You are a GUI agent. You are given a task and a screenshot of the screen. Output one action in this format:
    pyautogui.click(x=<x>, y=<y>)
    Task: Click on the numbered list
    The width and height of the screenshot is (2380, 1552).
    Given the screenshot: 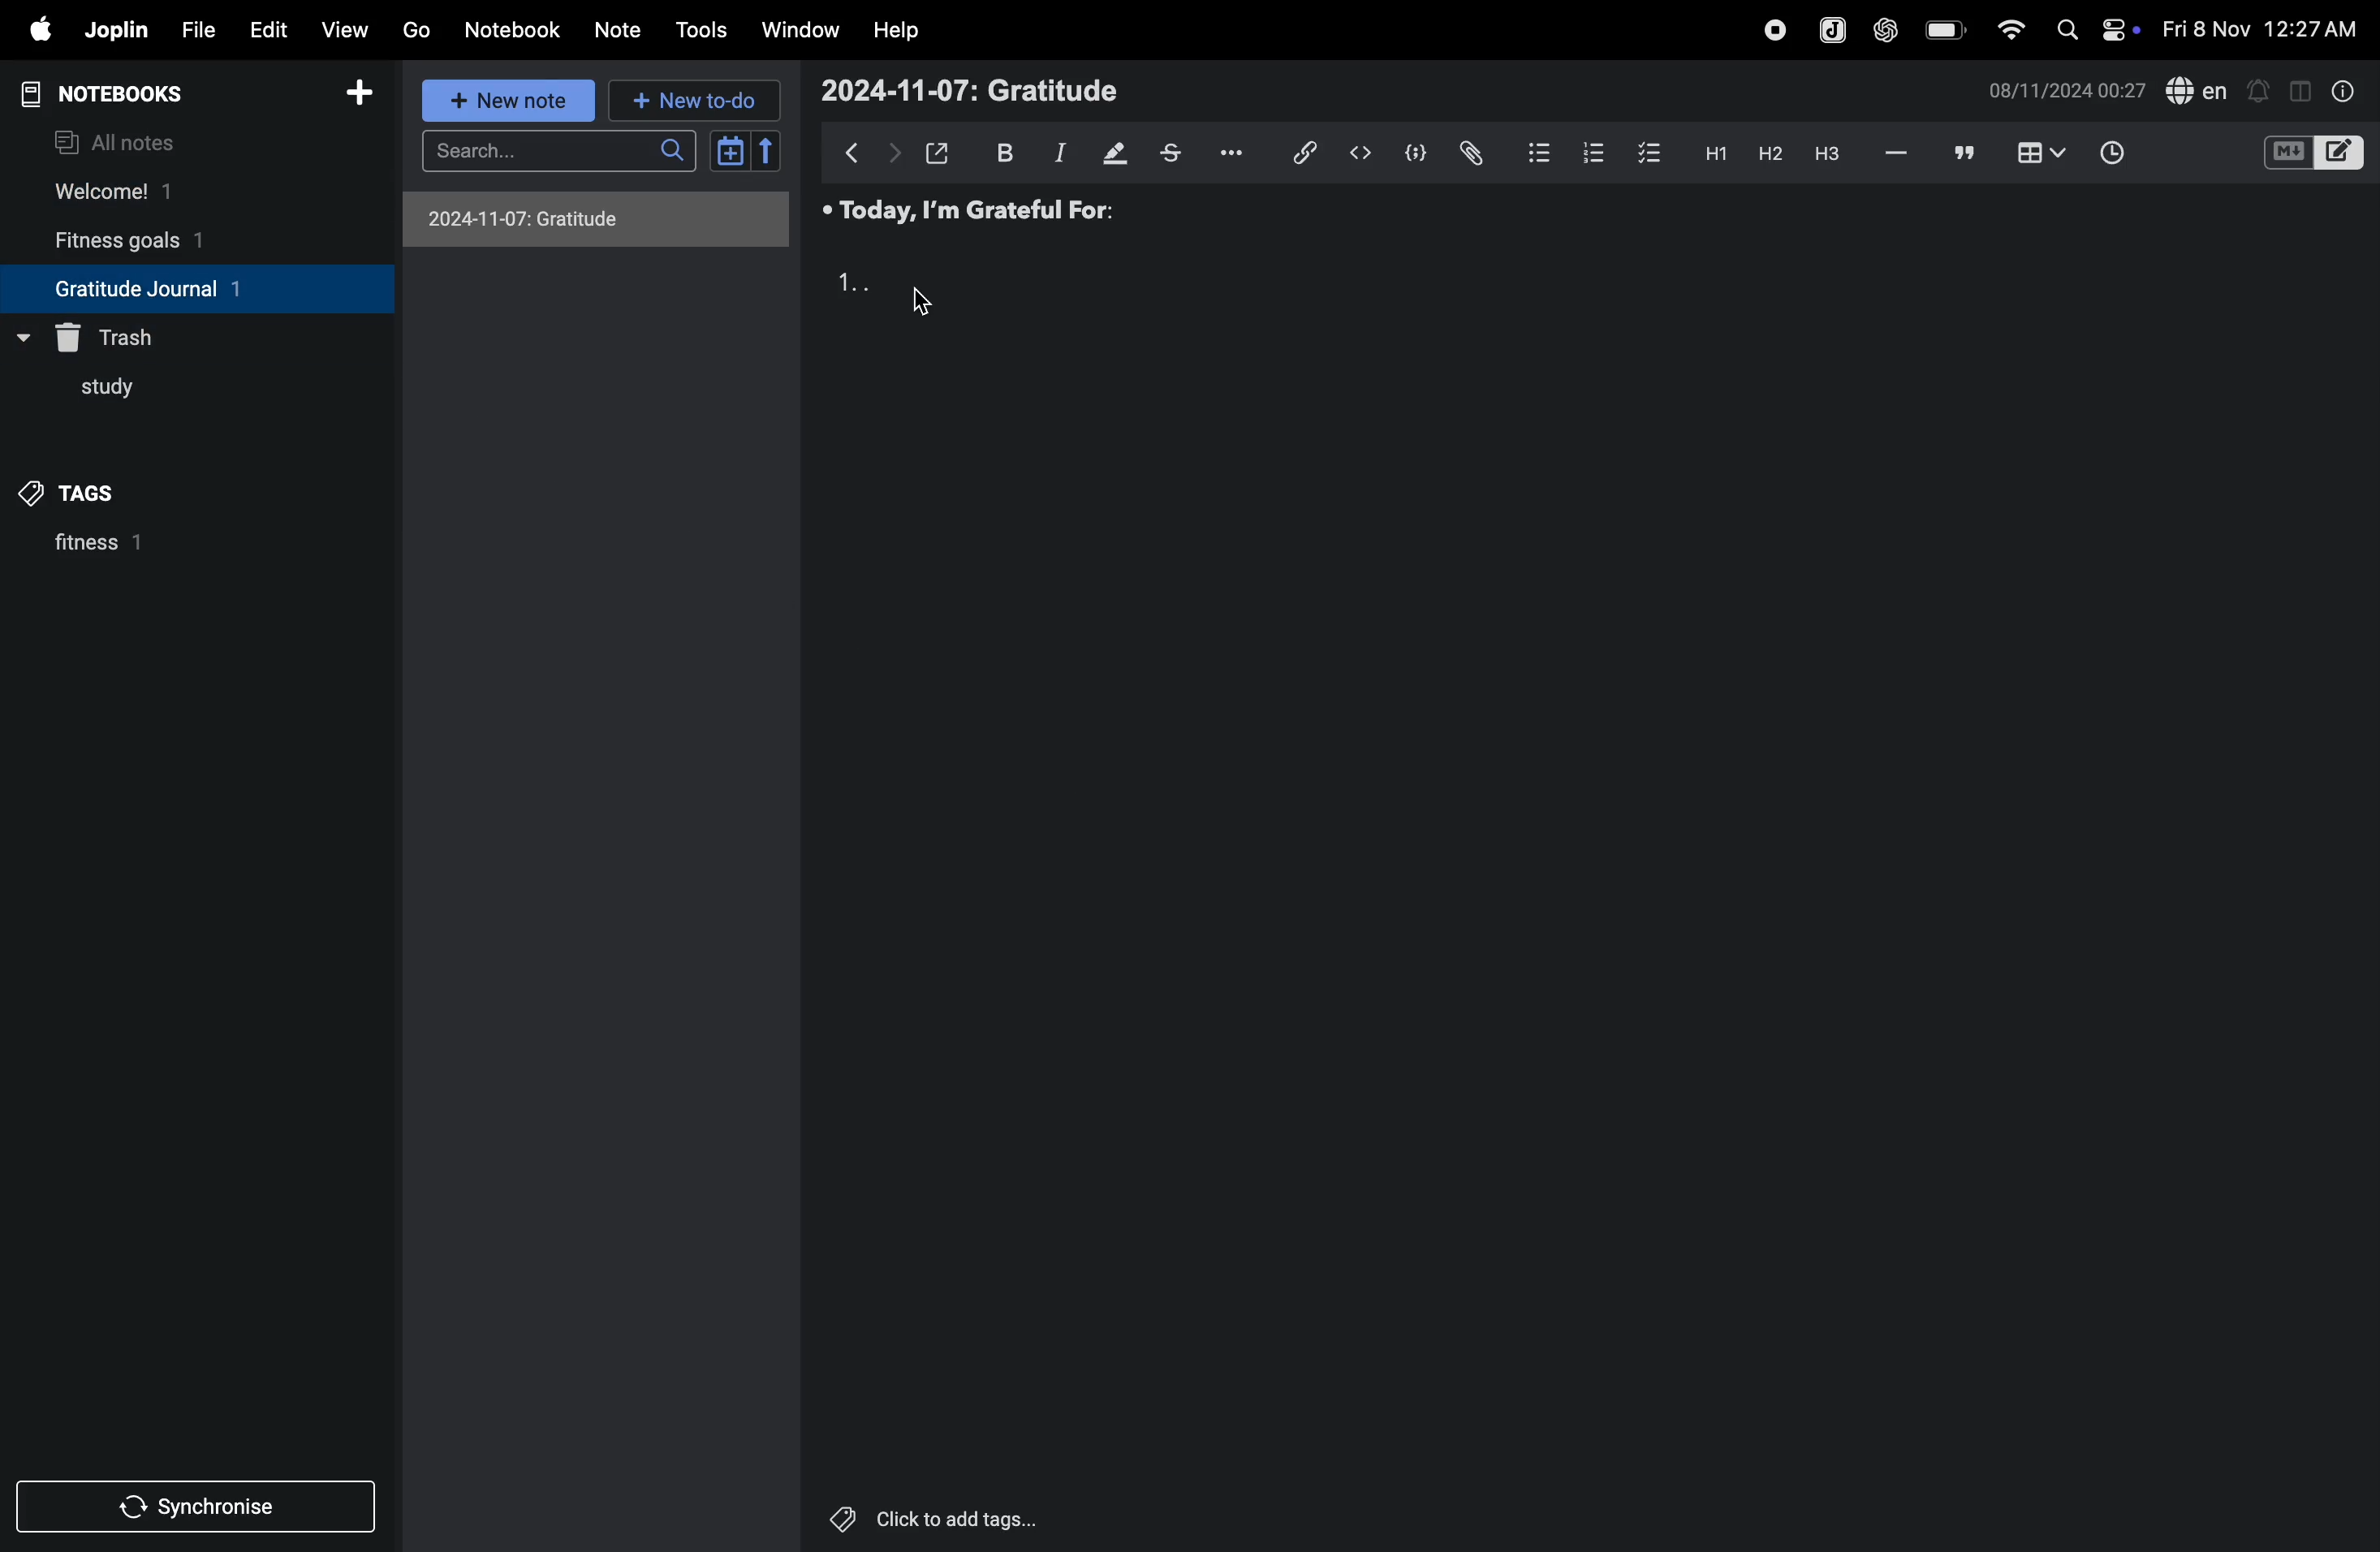 What is the action you would take?
    pyautogui.click(x=1585, y=153)
    